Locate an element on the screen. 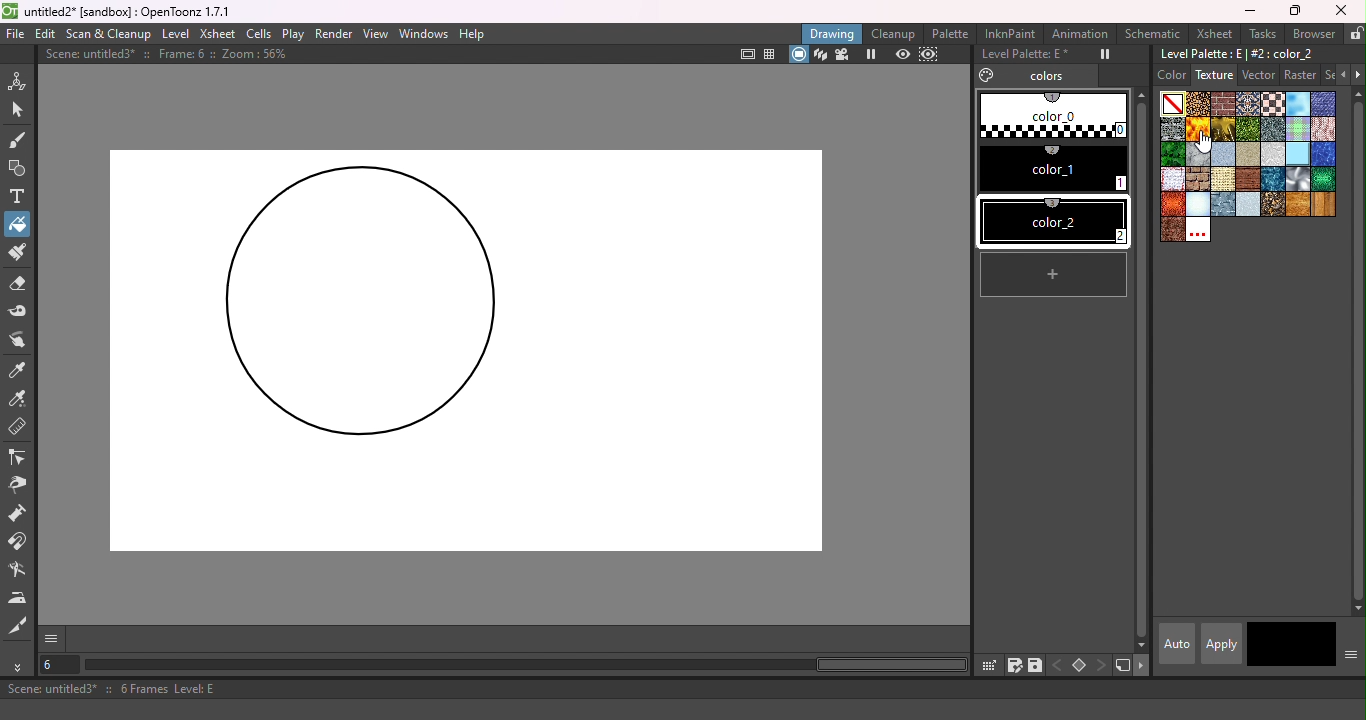 The image size is (1366, 720). Field guide is located at coordinates (771, 55).